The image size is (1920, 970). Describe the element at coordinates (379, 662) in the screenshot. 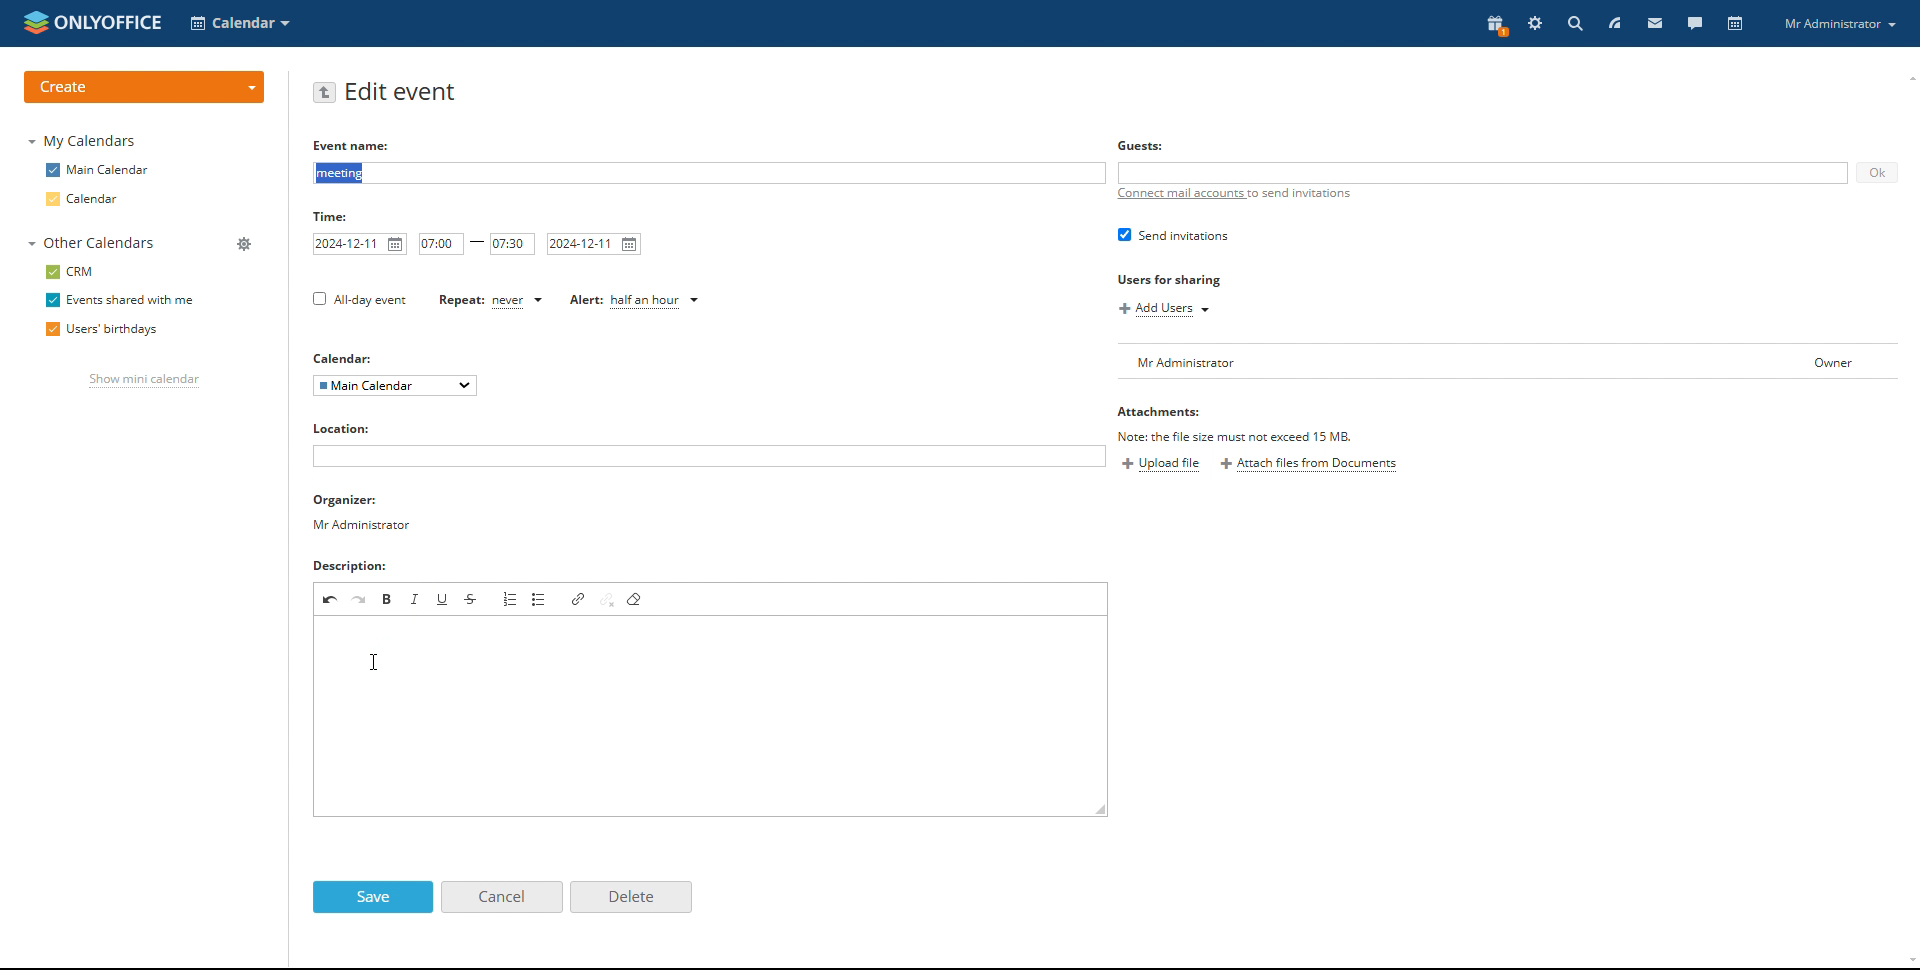

I see `cursor` at that location.